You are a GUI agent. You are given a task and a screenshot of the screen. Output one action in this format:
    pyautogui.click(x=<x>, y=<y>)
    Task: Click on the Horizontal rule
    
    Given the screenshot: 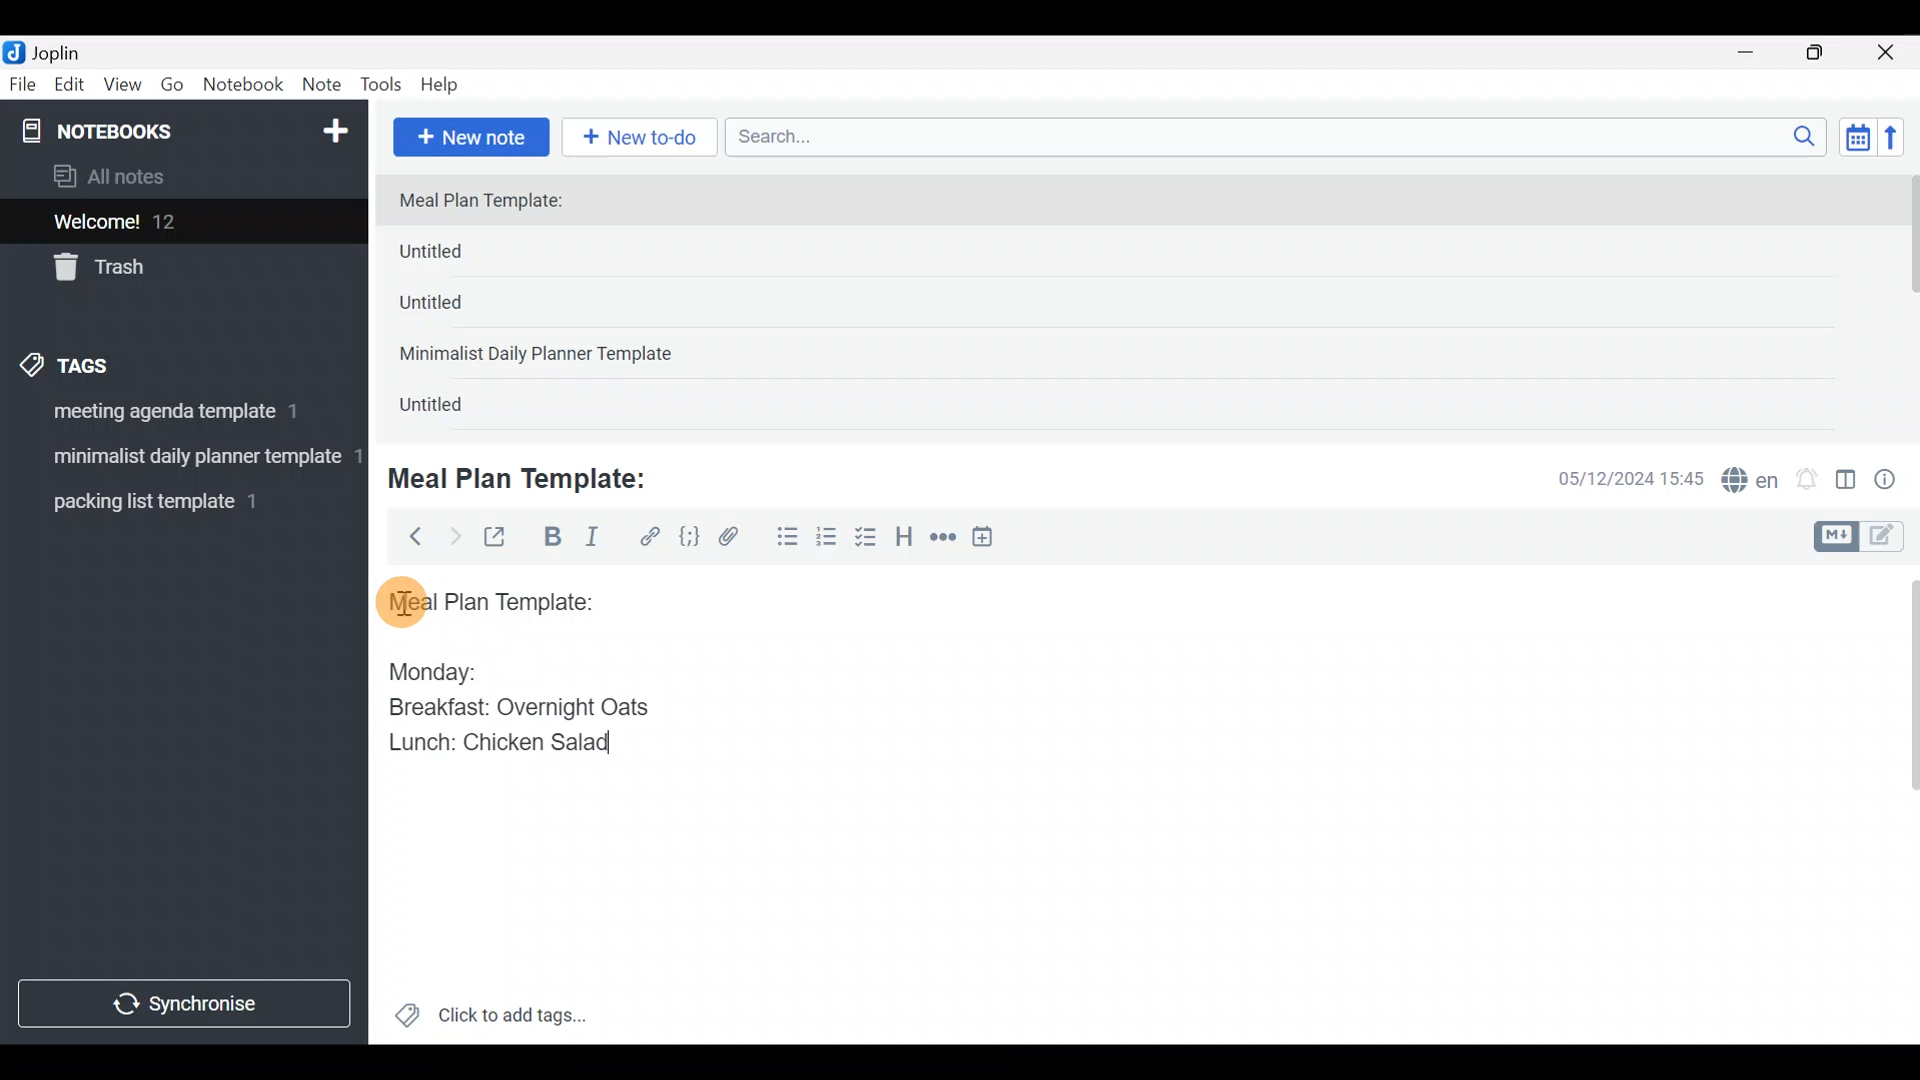 What is the action you would take?
    pyautogui.click(x=943, y=539)
    